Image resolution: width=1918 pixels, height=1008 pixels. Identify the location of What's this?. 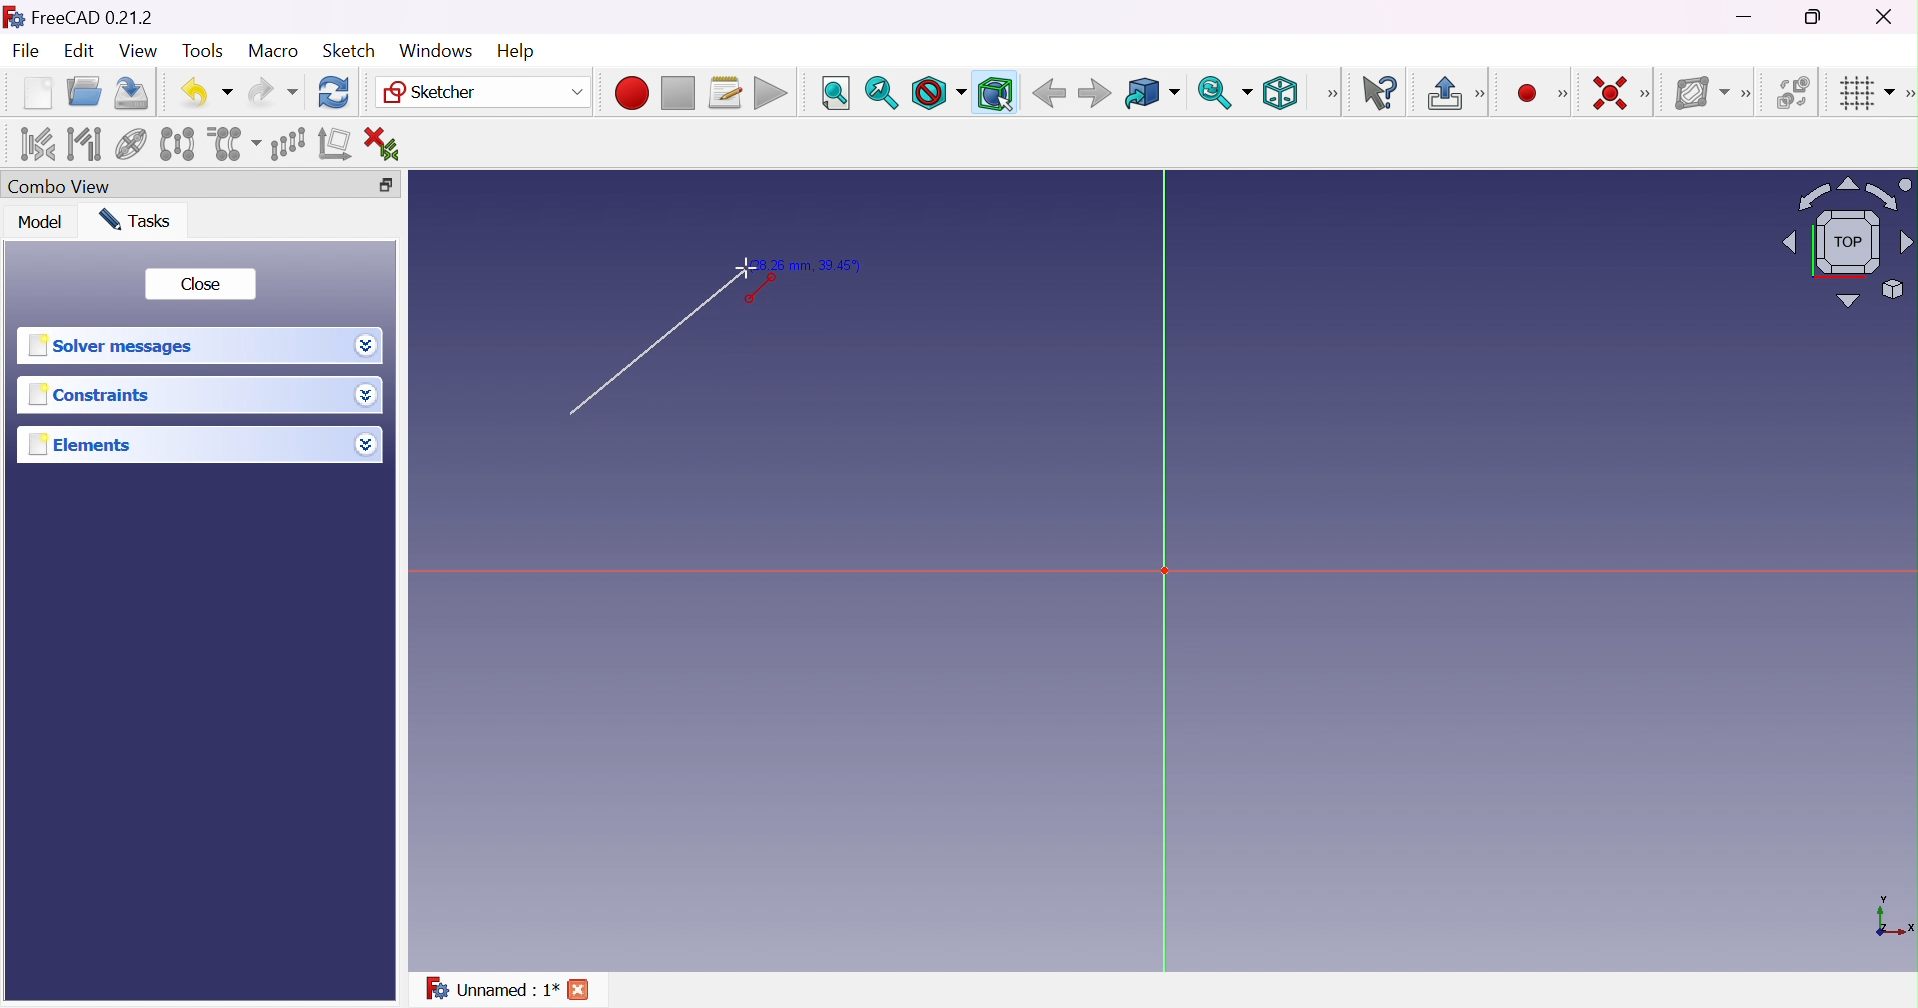
(1384, 94).